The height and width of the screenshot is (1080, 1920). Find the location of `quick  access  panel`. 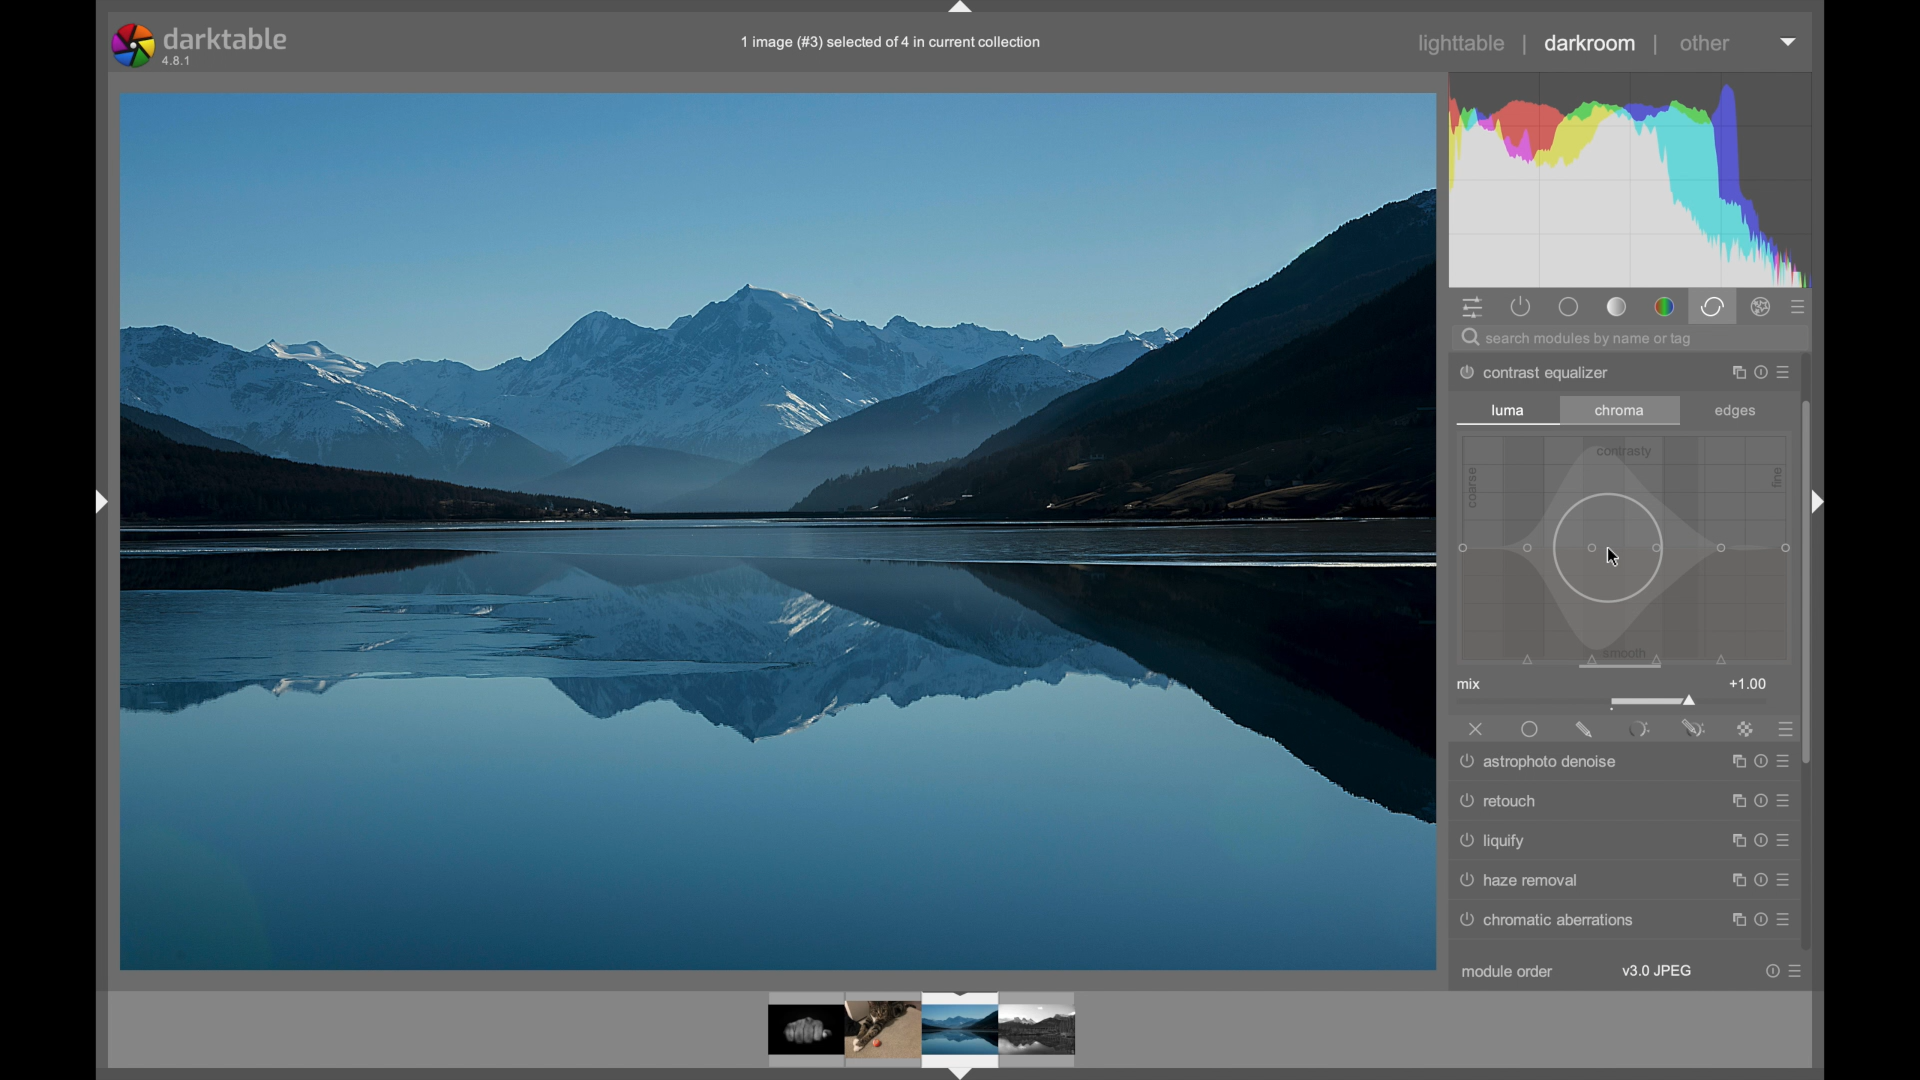

quick  access  panel is located at coordinates (1474, 307).